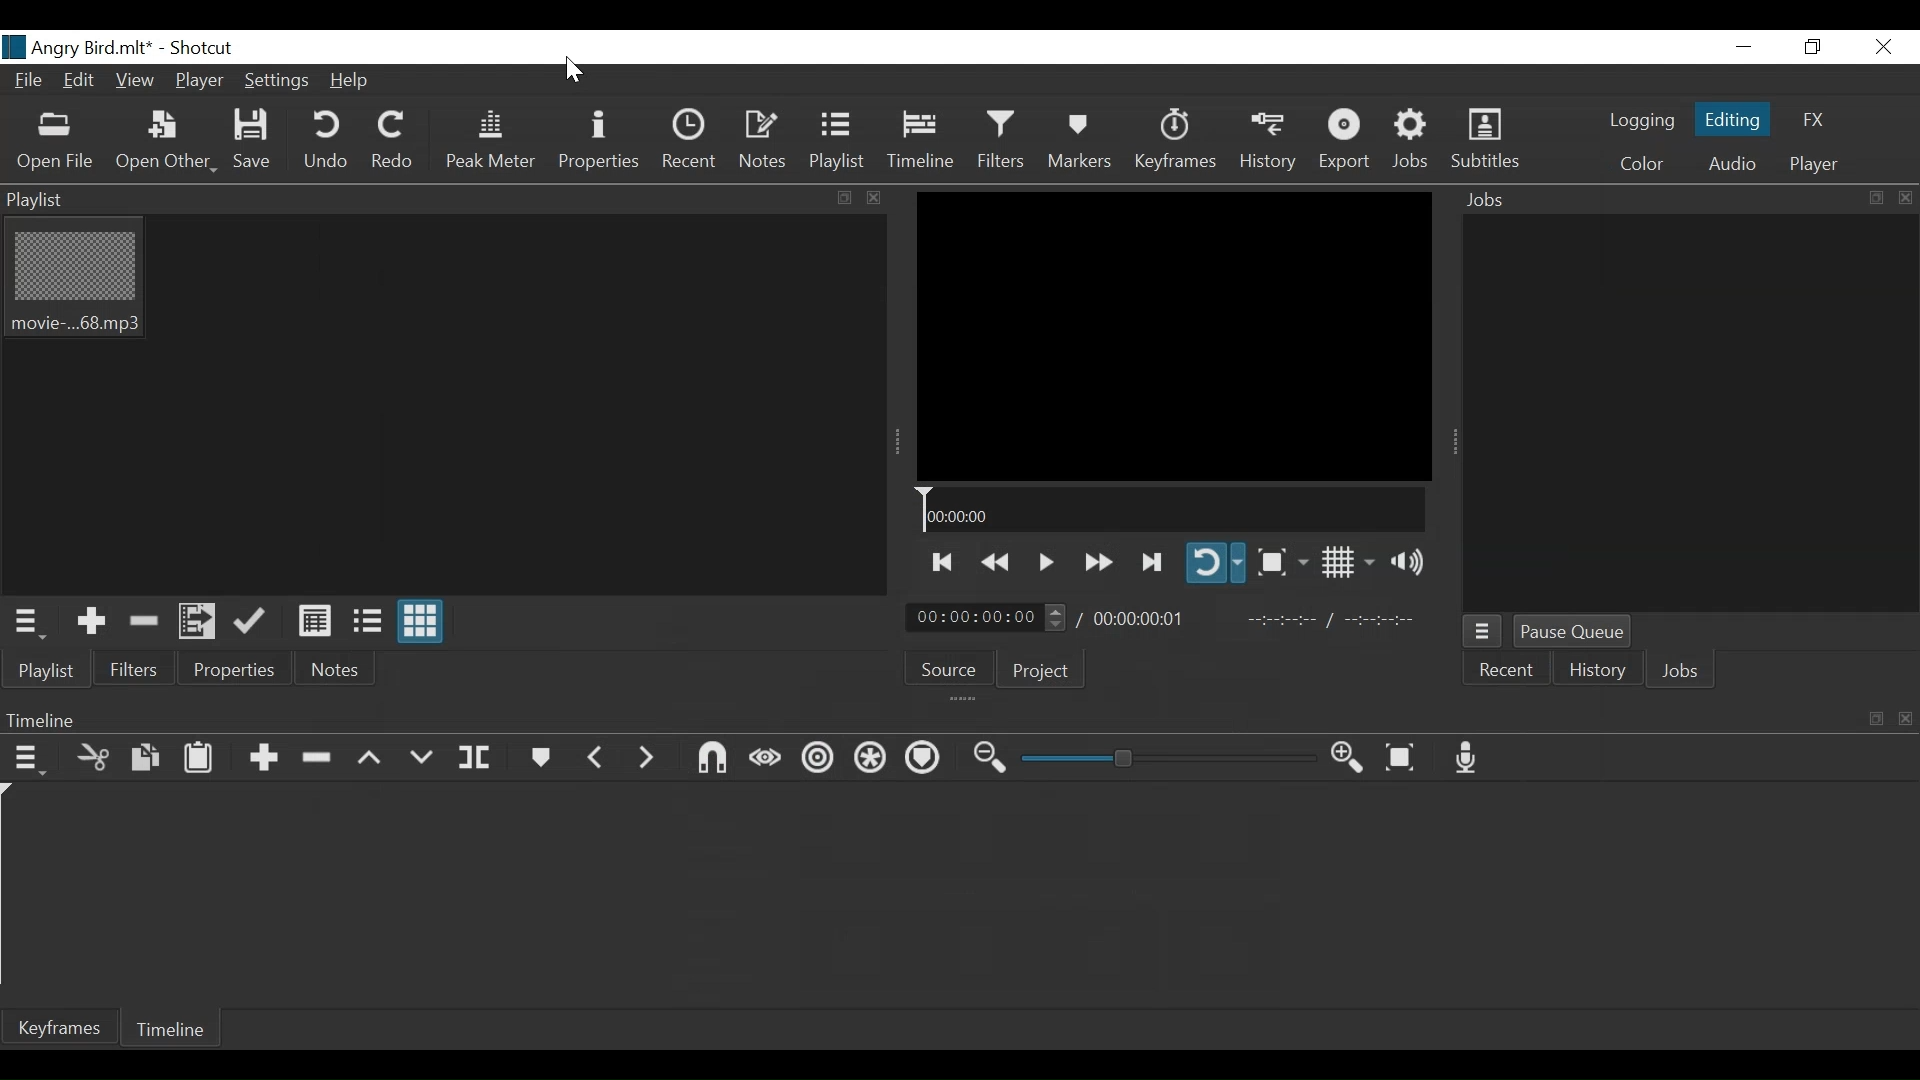 This screenshot has width=1920, height=1080. I want to click on Timeline, so click(921, 140).